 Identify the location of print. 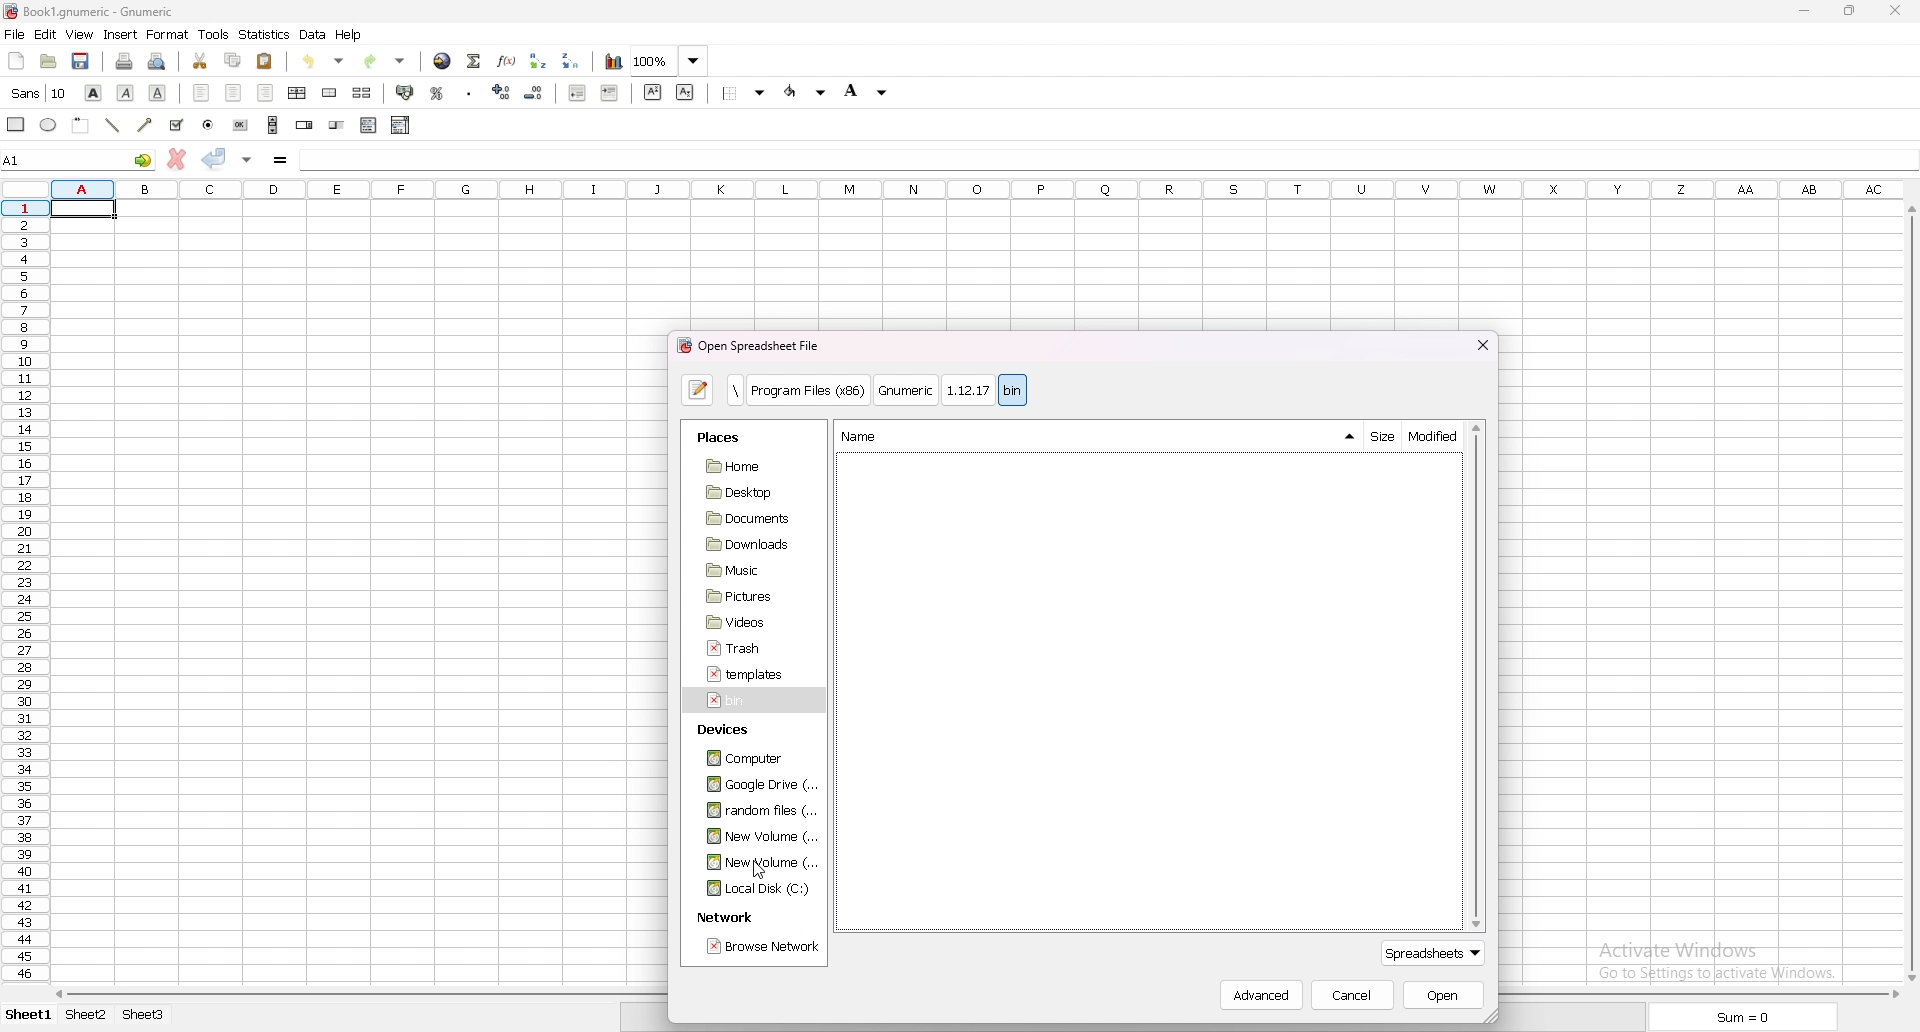
(124, 60).